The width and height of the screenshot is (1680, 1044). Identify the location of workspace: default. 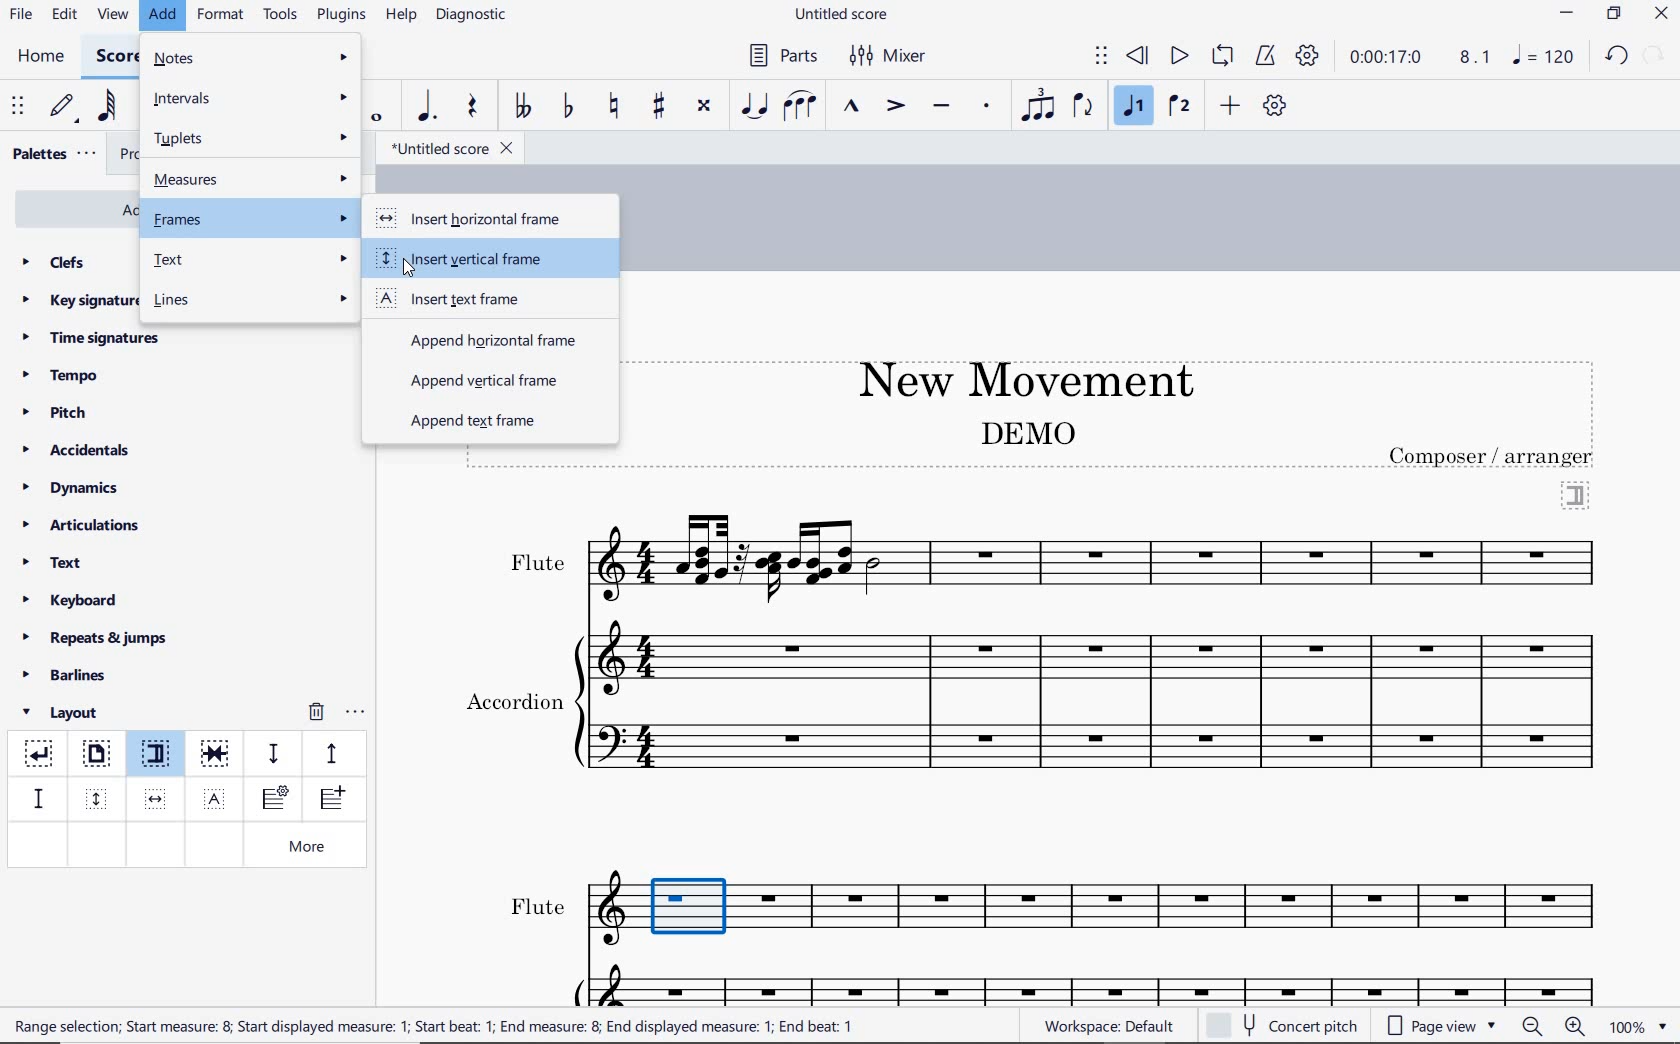
(1106, 1025).